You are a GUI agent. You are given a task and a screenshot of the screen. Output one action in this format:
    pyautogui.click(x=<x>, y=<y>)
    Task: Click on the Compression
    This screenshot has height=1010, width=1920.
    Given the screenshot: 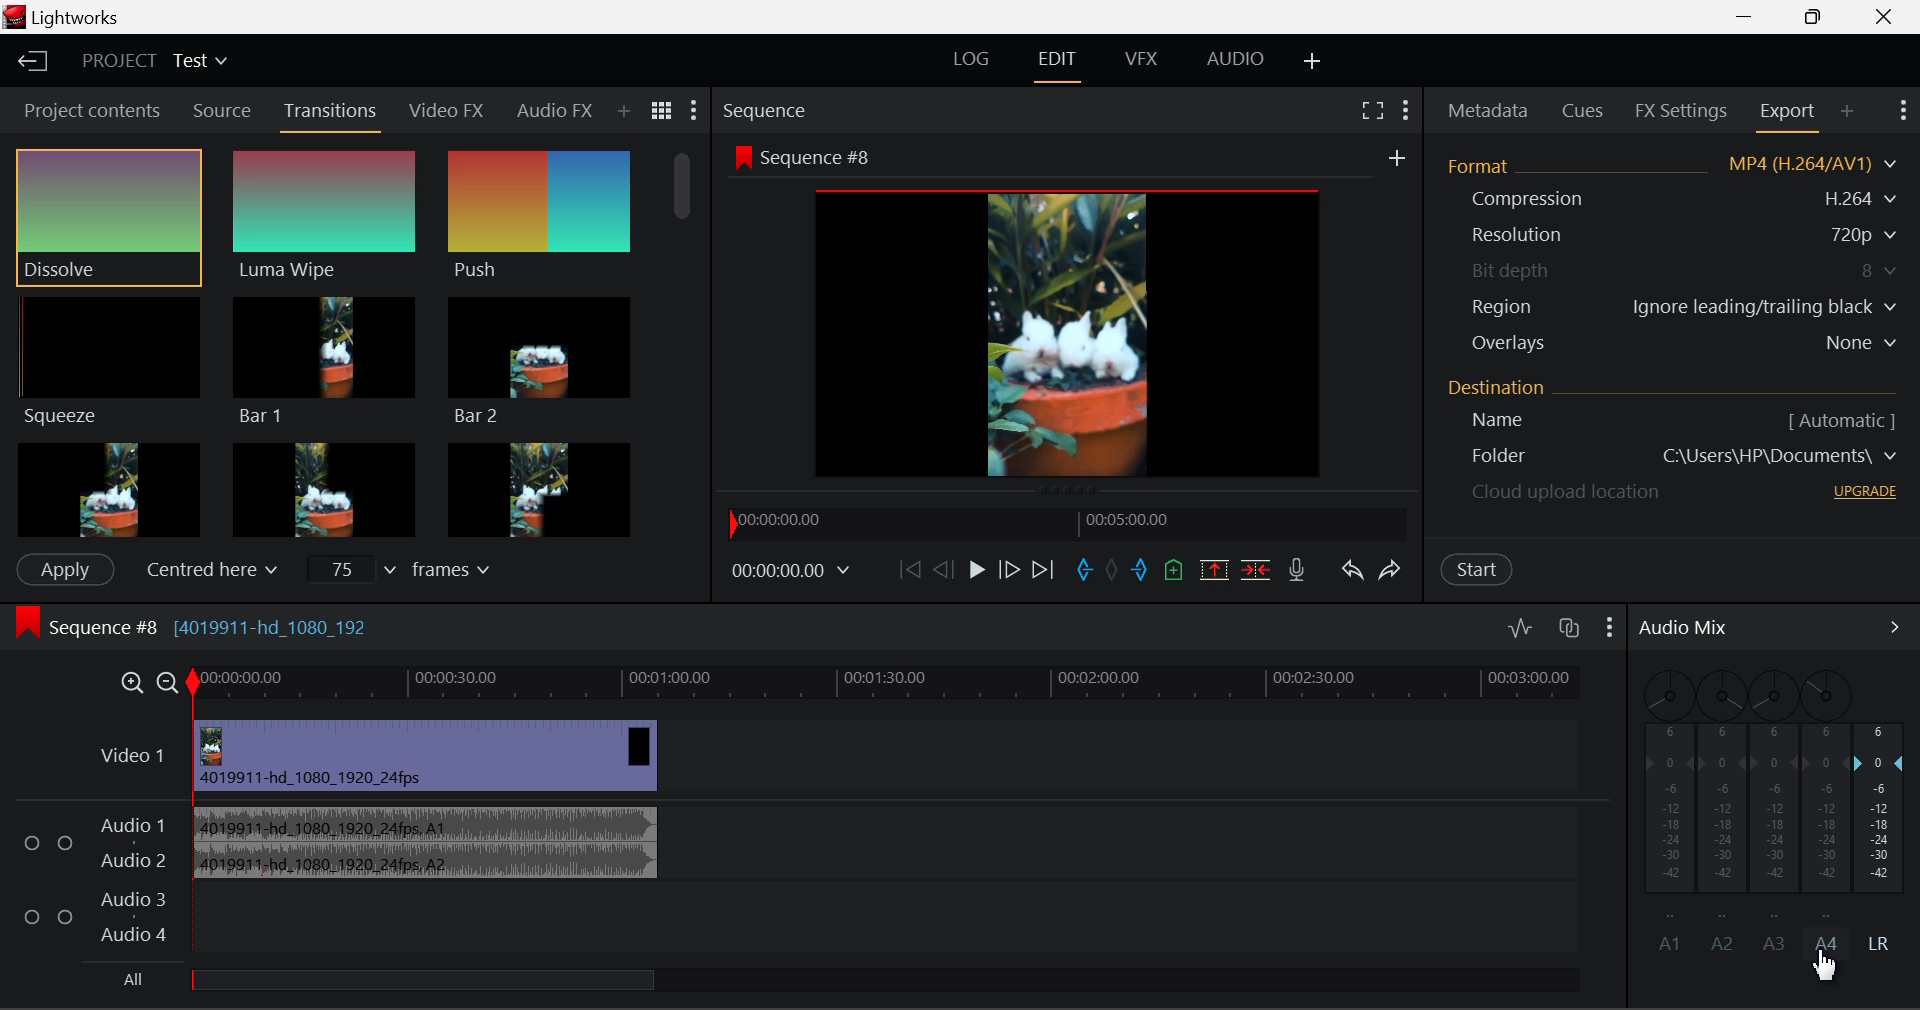 What is the action you would take?
    pyautogui.click(x=1668, y=198)
    